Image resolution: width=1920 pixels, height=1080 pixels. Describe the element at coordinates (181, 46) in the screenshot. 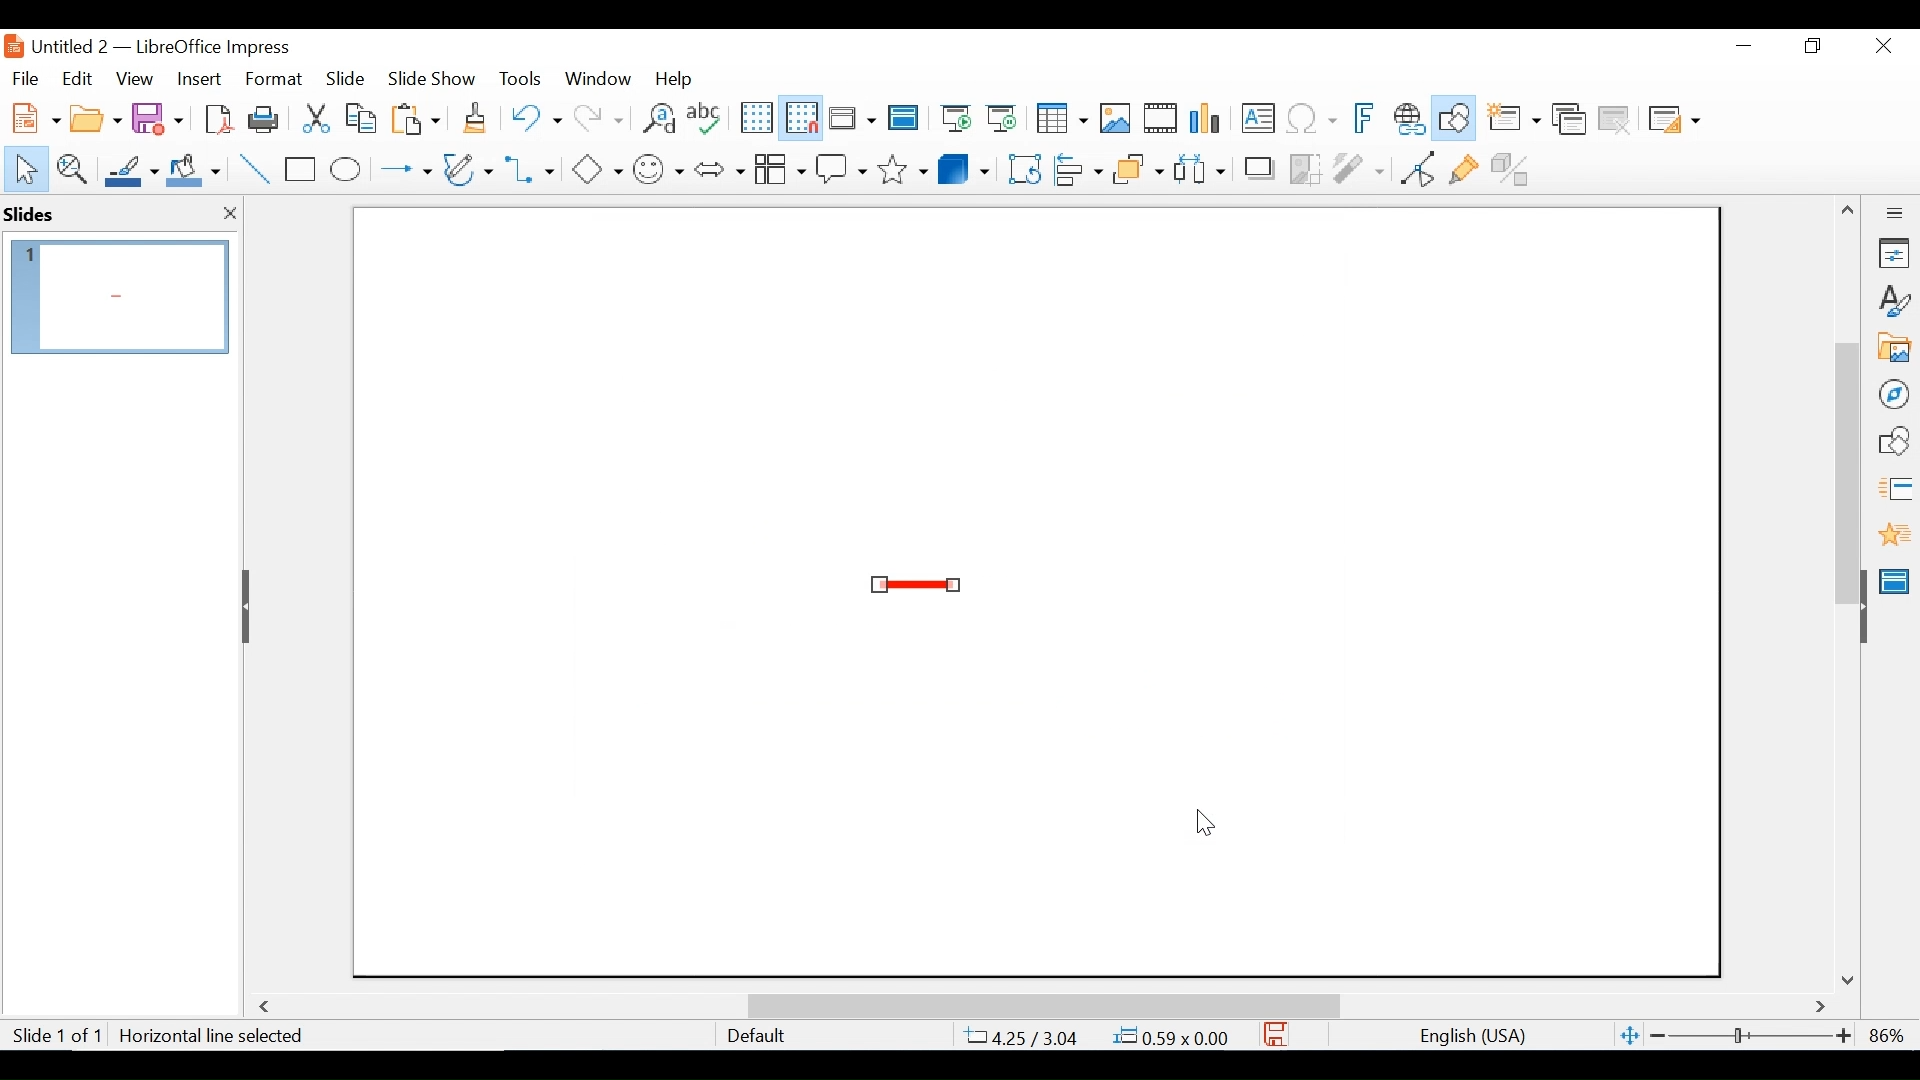

I see `Untitled 2 - LibreOffice Impress` at that location.